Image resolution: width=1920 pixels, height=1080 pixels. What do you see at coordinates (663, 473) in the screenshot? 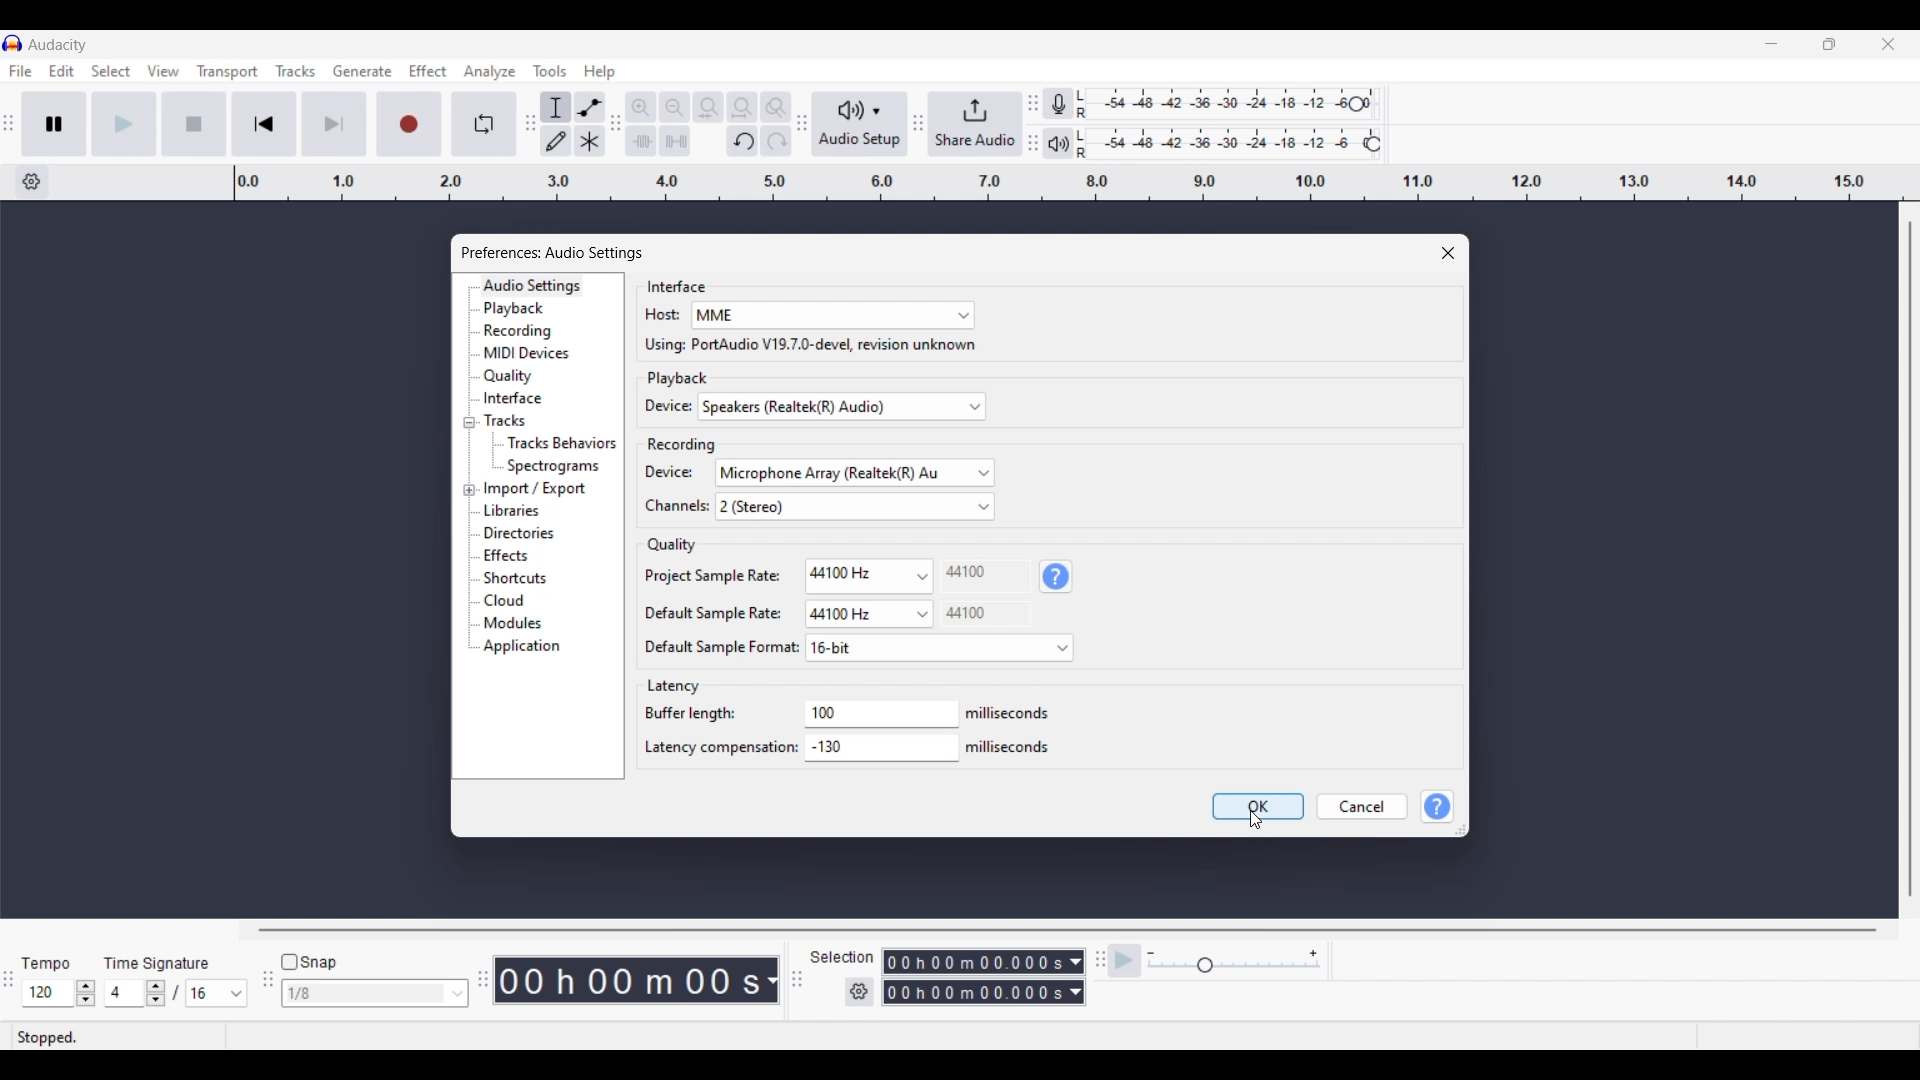
I see `Device:` at bounding box center [663, 473].